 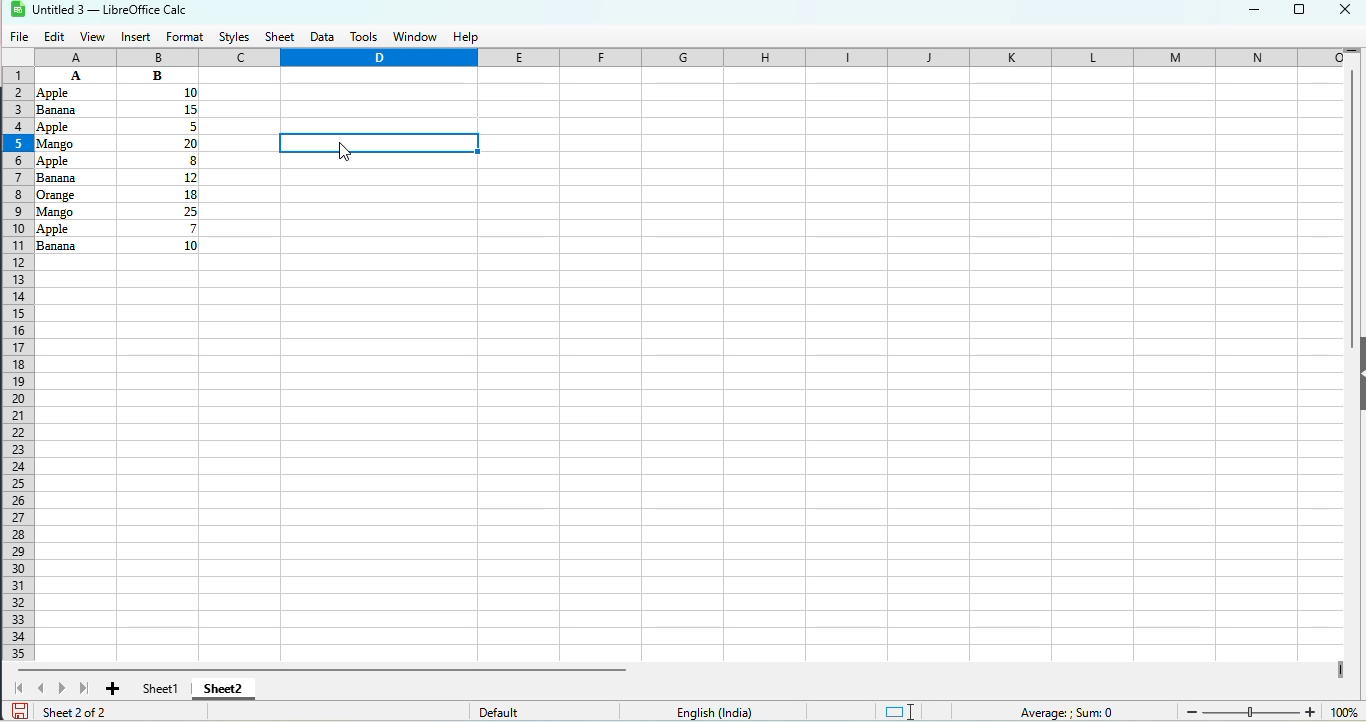 What do you see at coordinates (900, 712) in the screenshot?
I see `standard selection` at bounding box center [900, 712].